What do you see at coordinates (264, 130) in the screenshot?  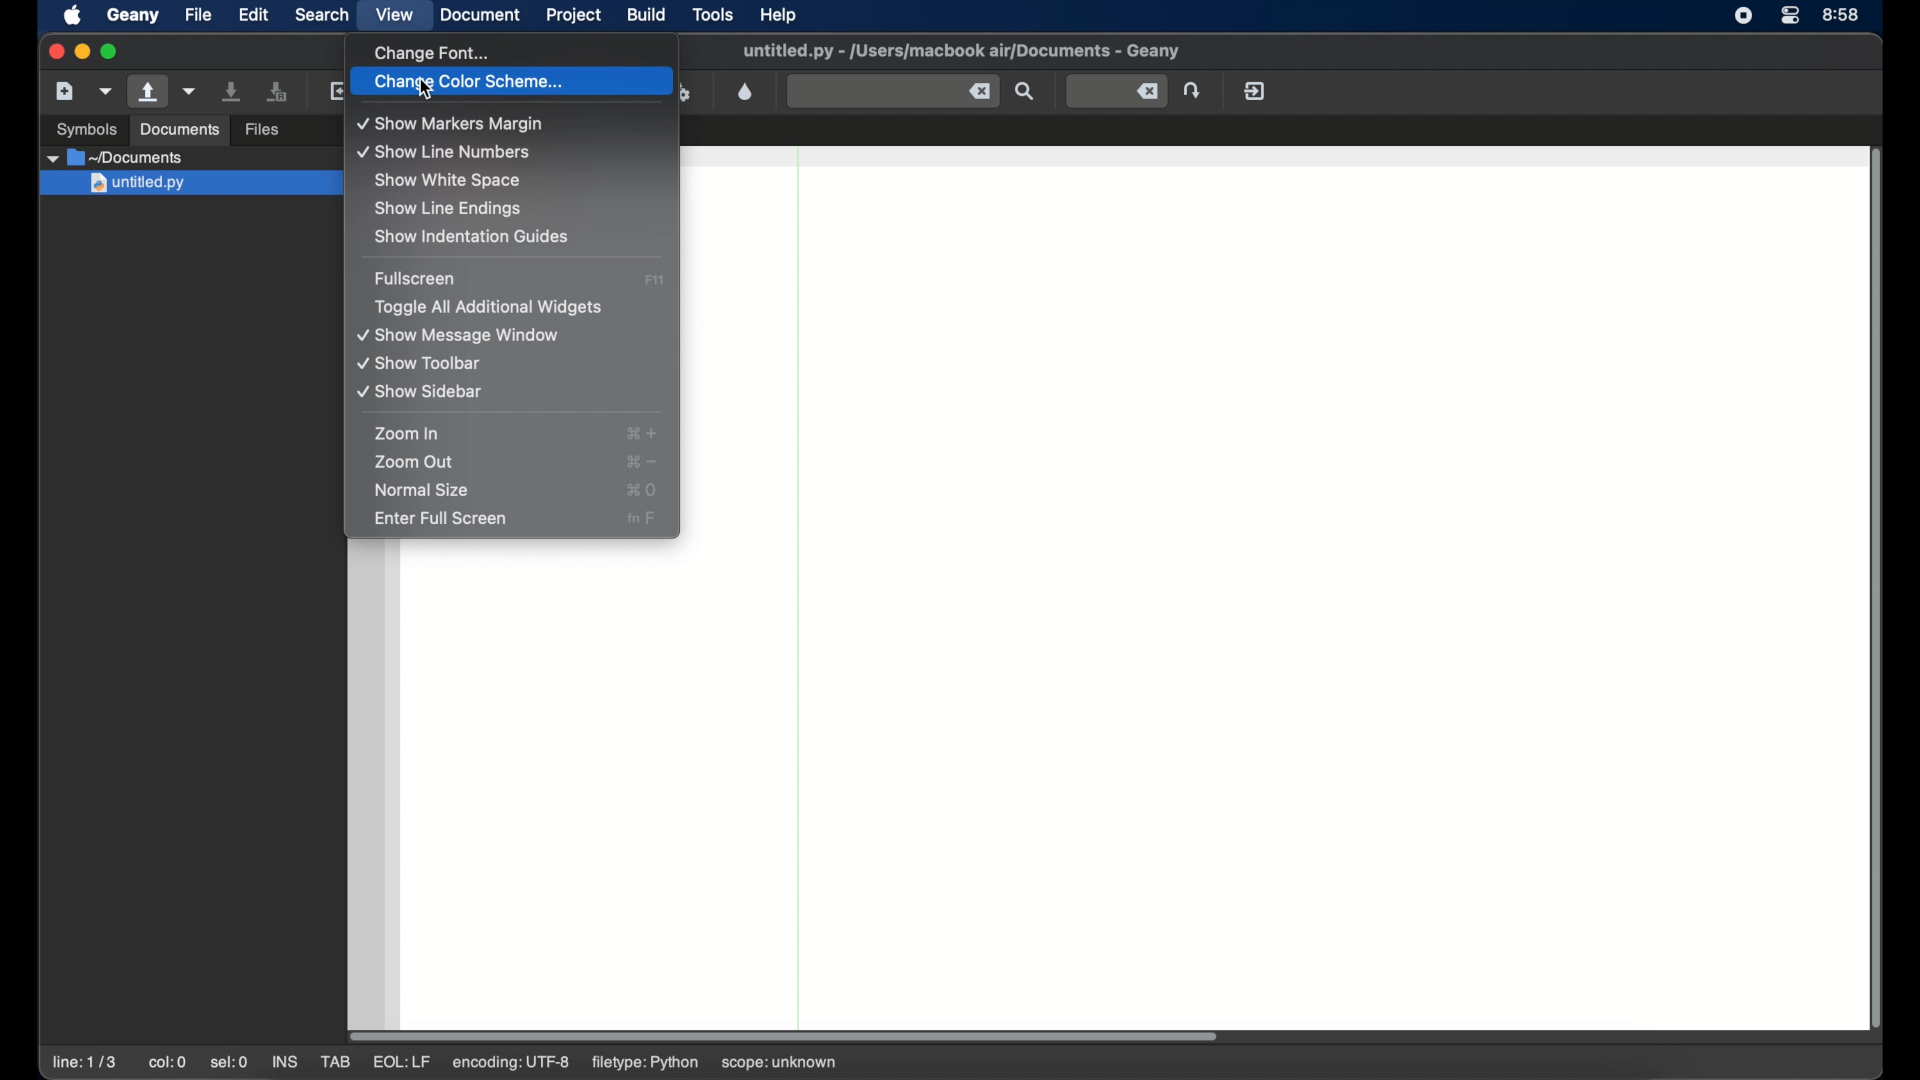 I see `files` at bounding box center [264, 130].